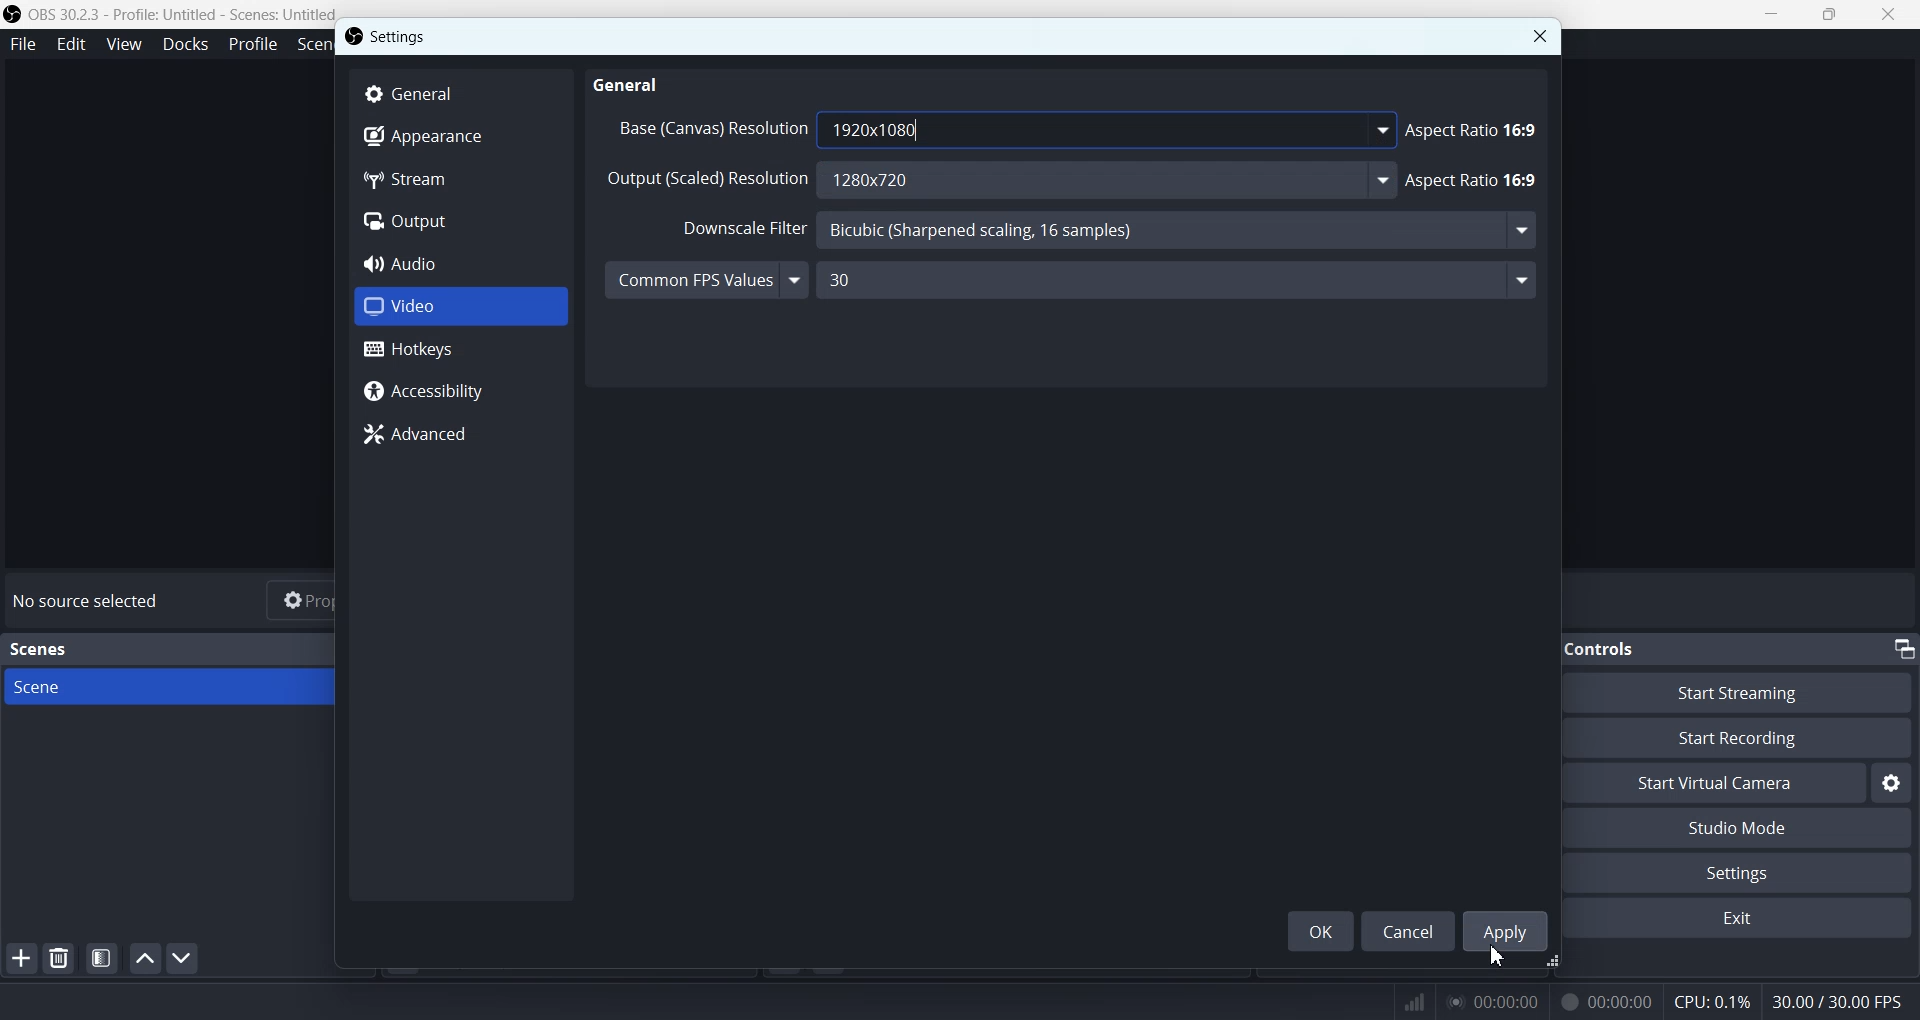 The image size is (1920, 1020). What do you see at coordinates (1725, 782) in the screenshot?
I see `Start Virtual Camera` at bounding box center [1725, 782].